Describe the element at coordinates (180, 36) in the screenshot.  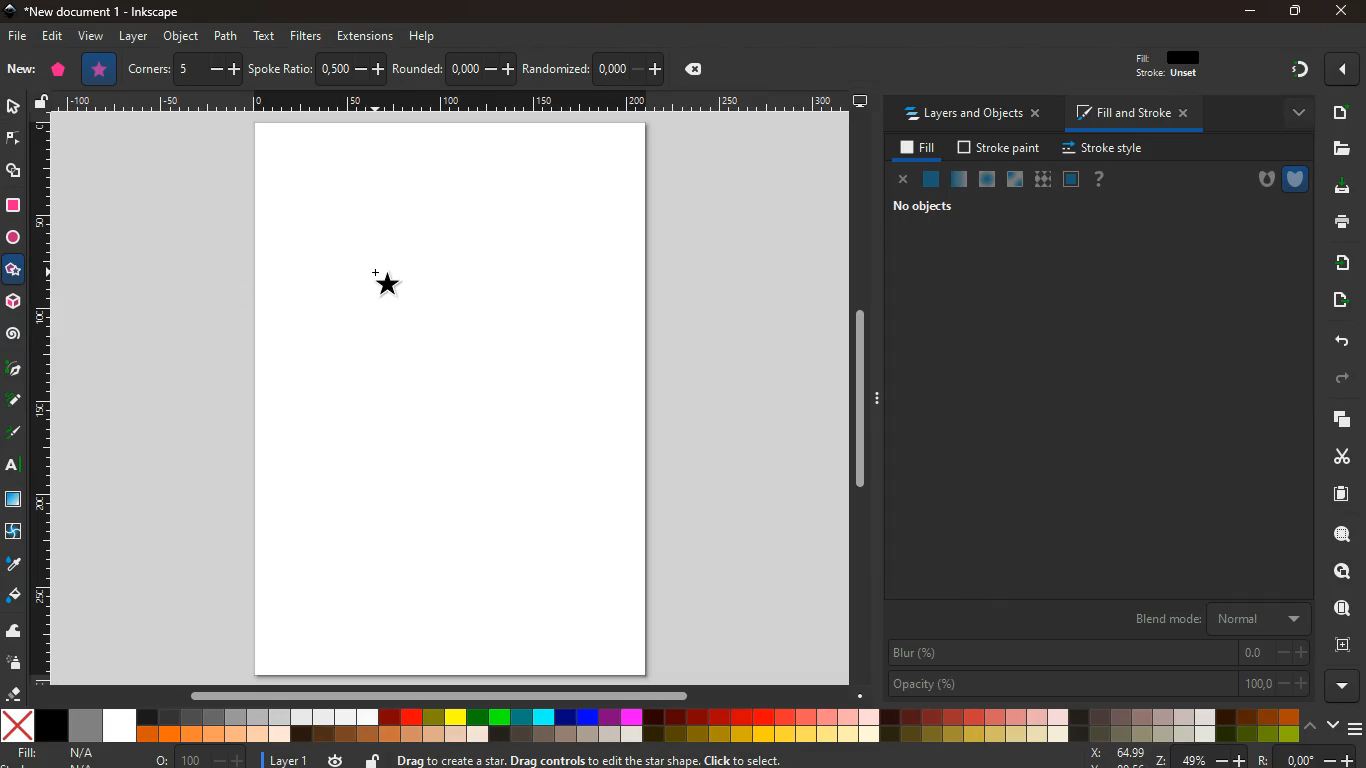
I see `object` at that location.